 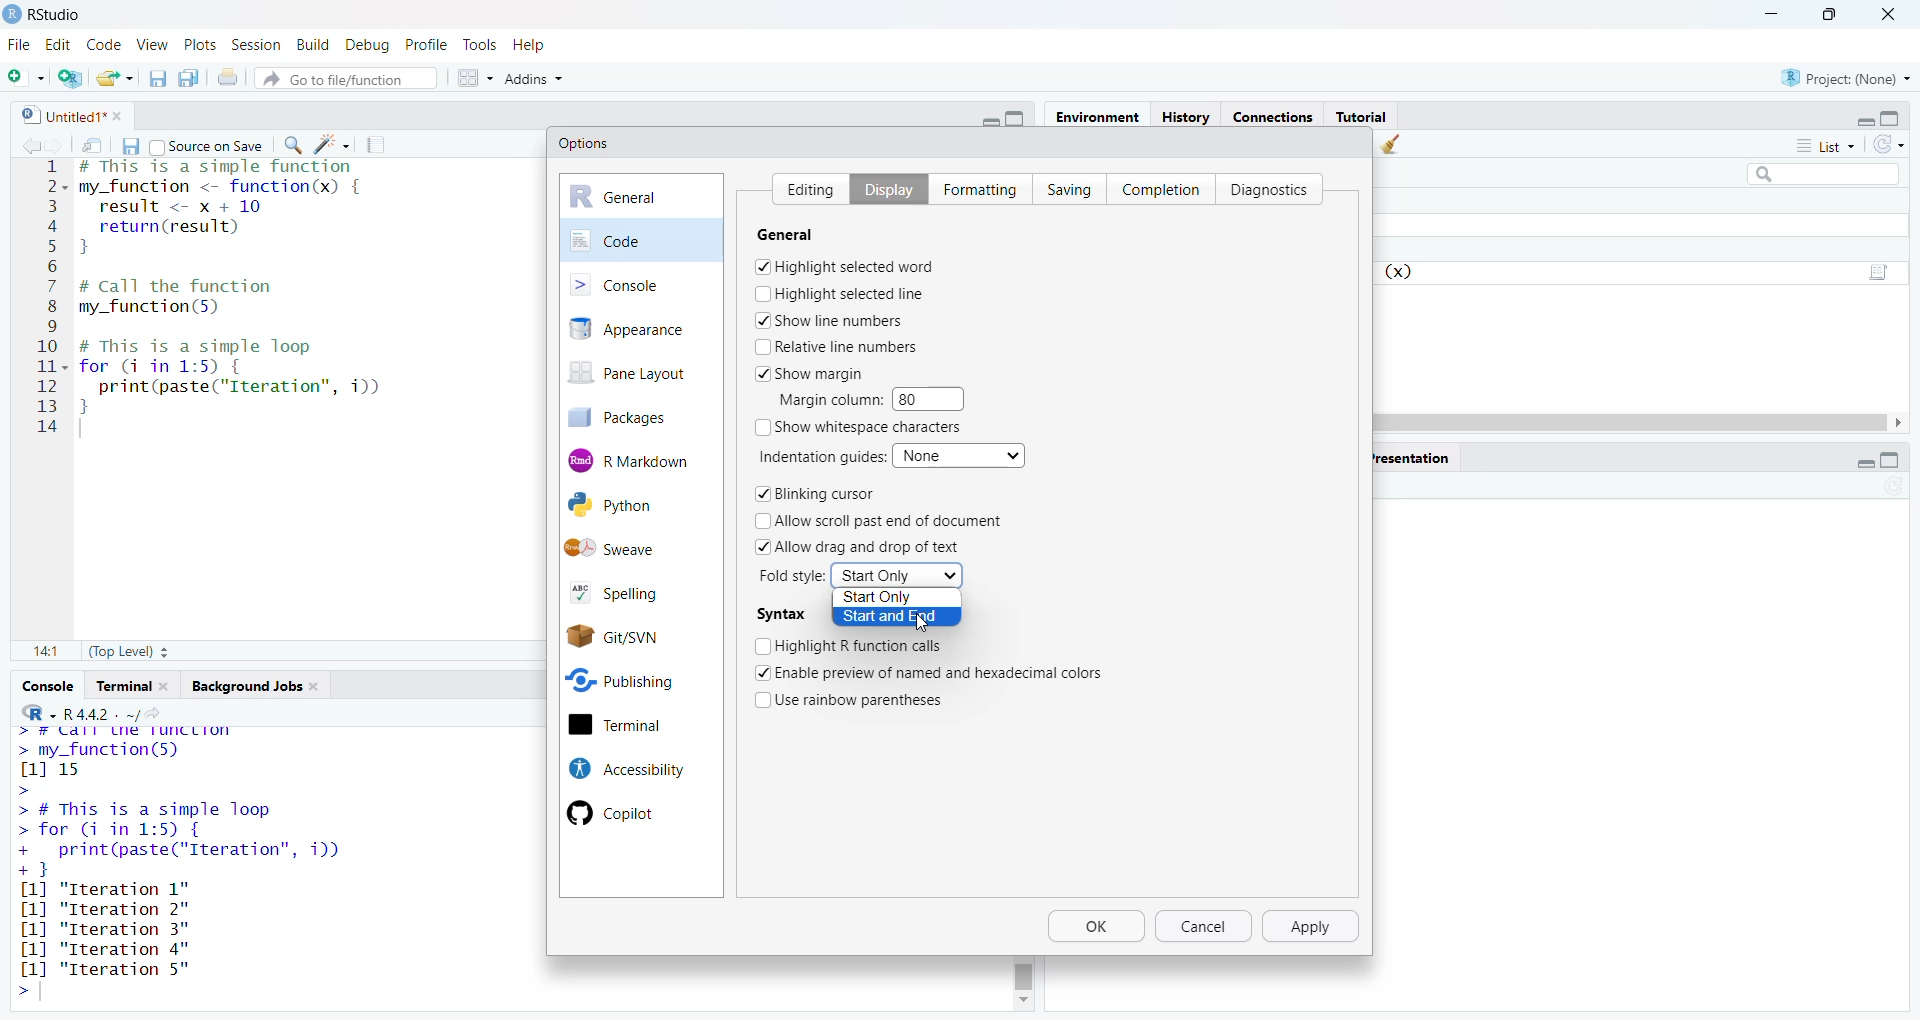 I want to click on logo, so click(x=12, y=14).